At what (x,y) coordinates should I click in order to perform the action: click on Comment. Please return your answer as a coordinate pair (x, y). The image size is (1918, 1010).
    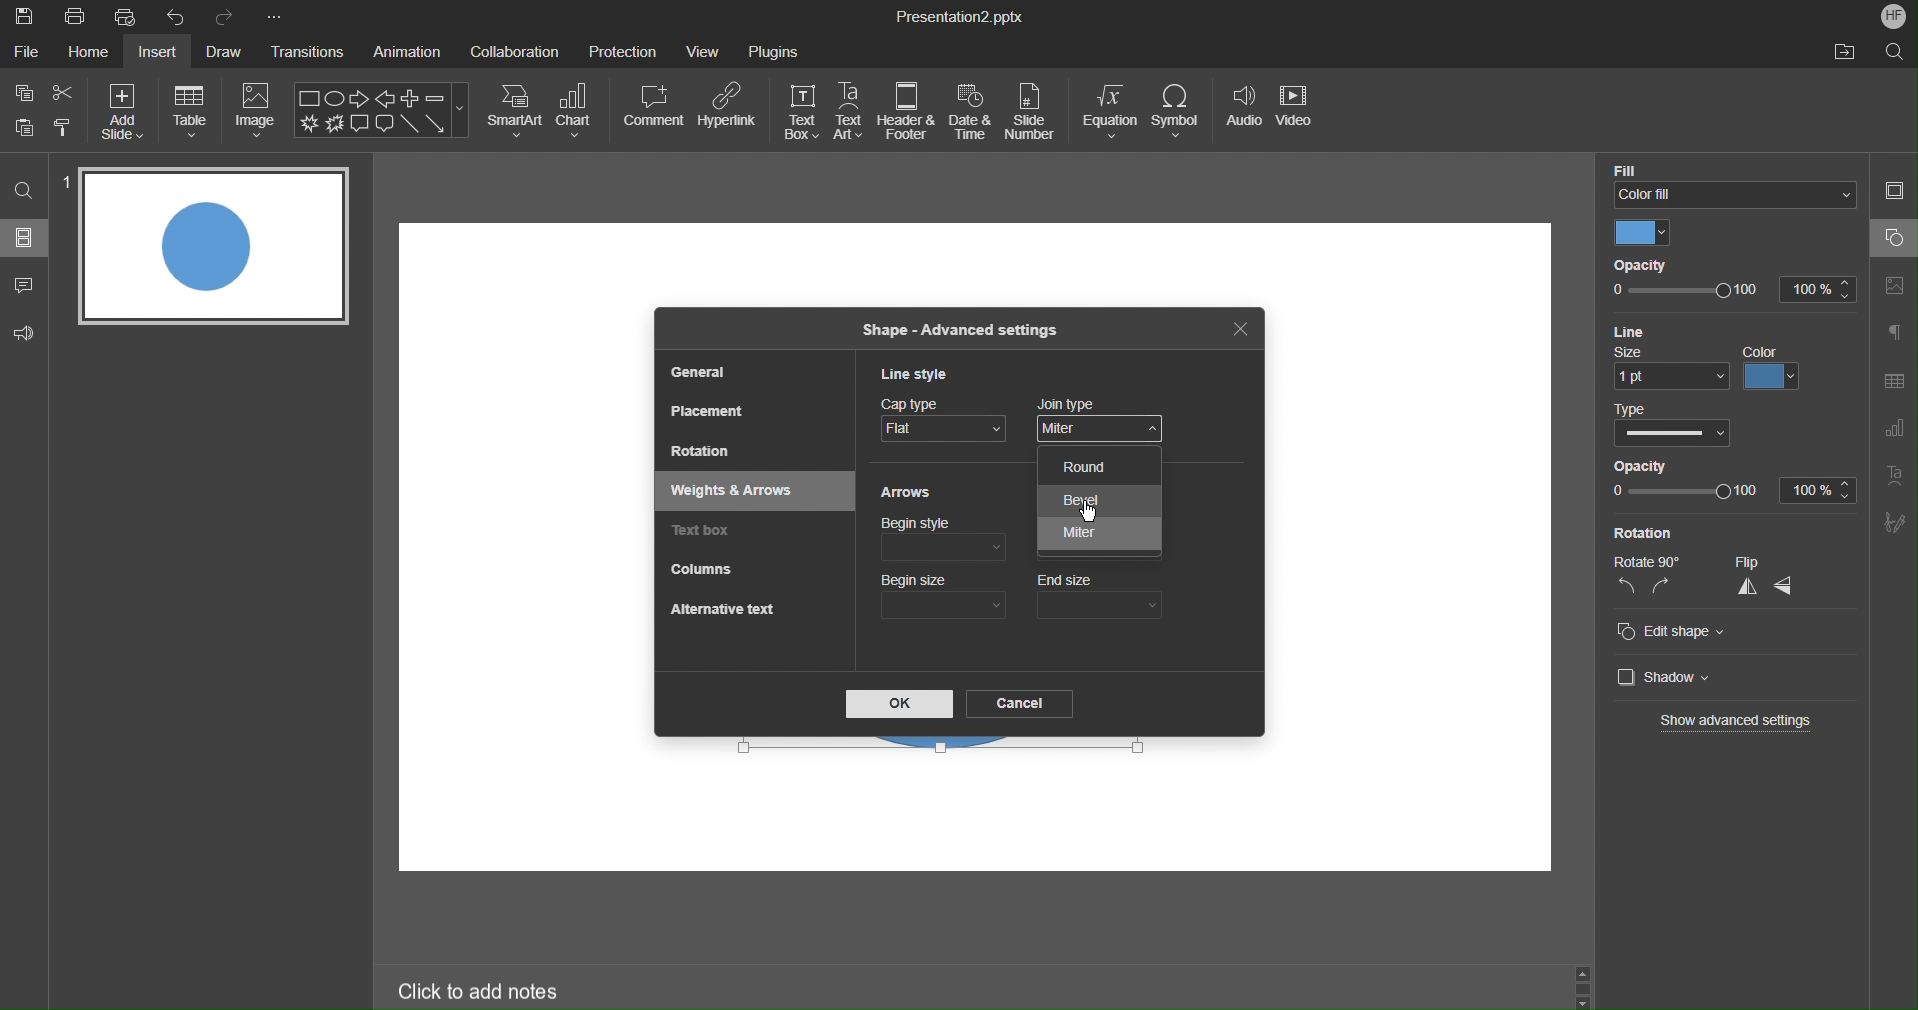
    Looking at the image, I should click on (25, 281).